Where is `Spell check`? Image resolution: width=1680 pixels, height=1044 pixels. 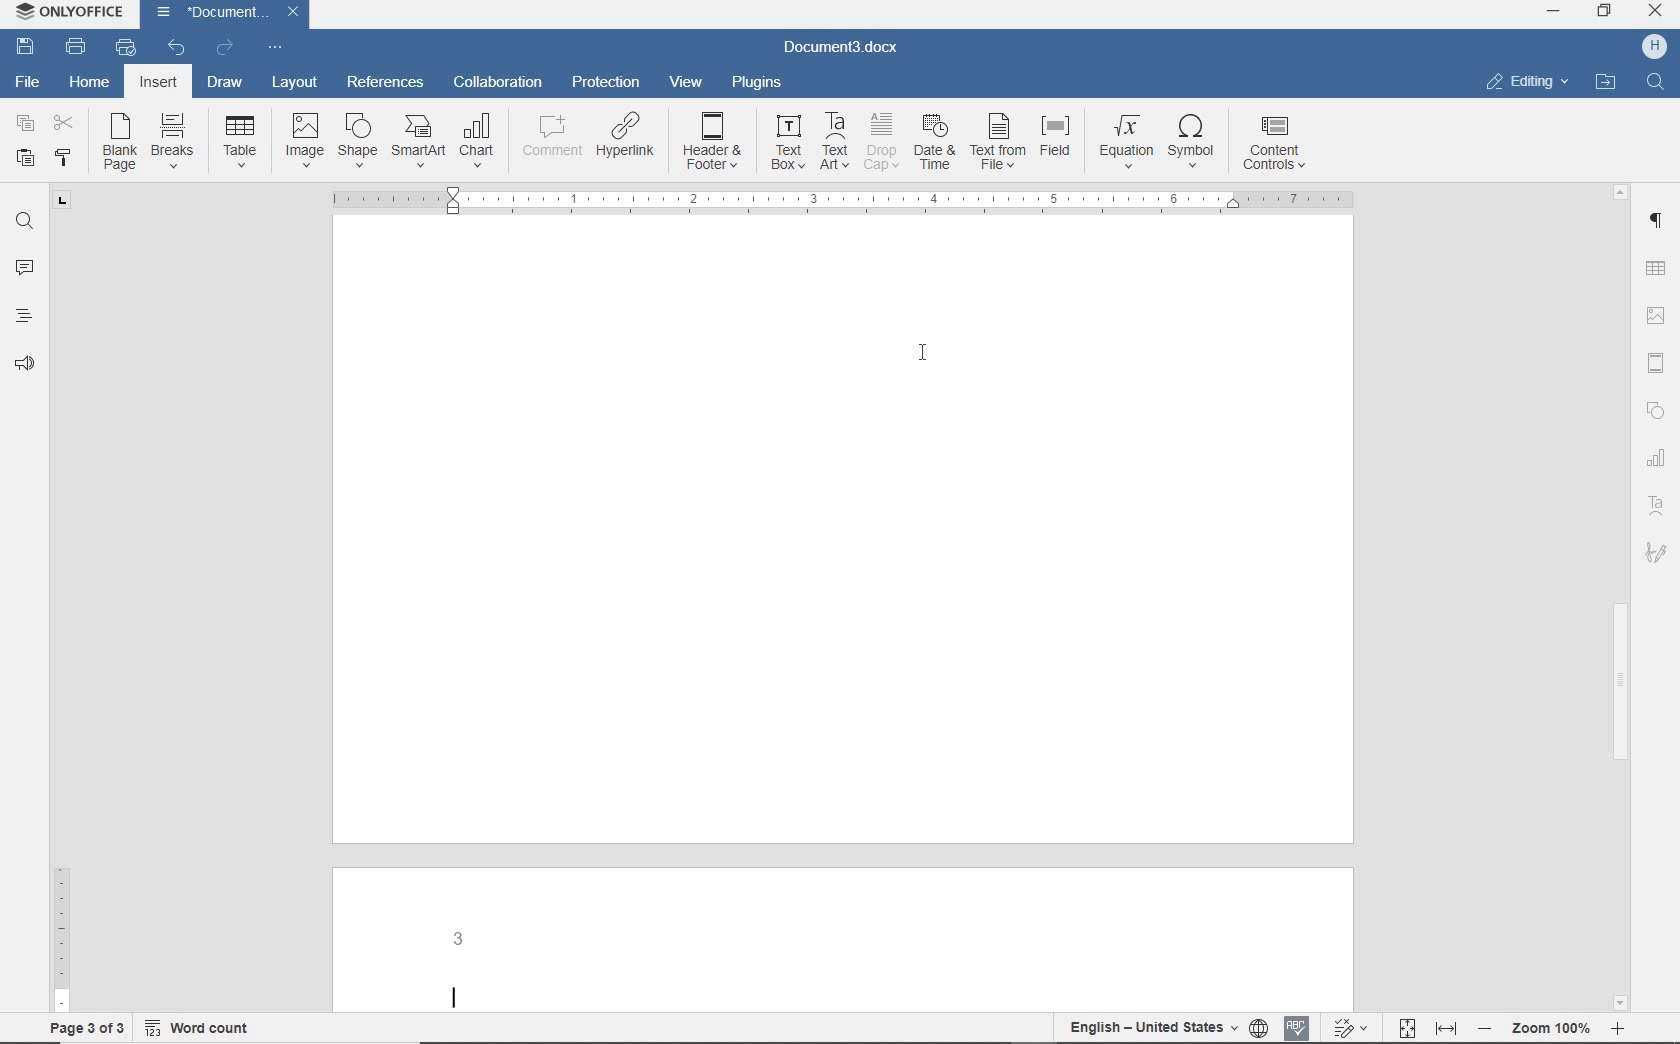 Spell check is located at coordinates (1298, 1025).